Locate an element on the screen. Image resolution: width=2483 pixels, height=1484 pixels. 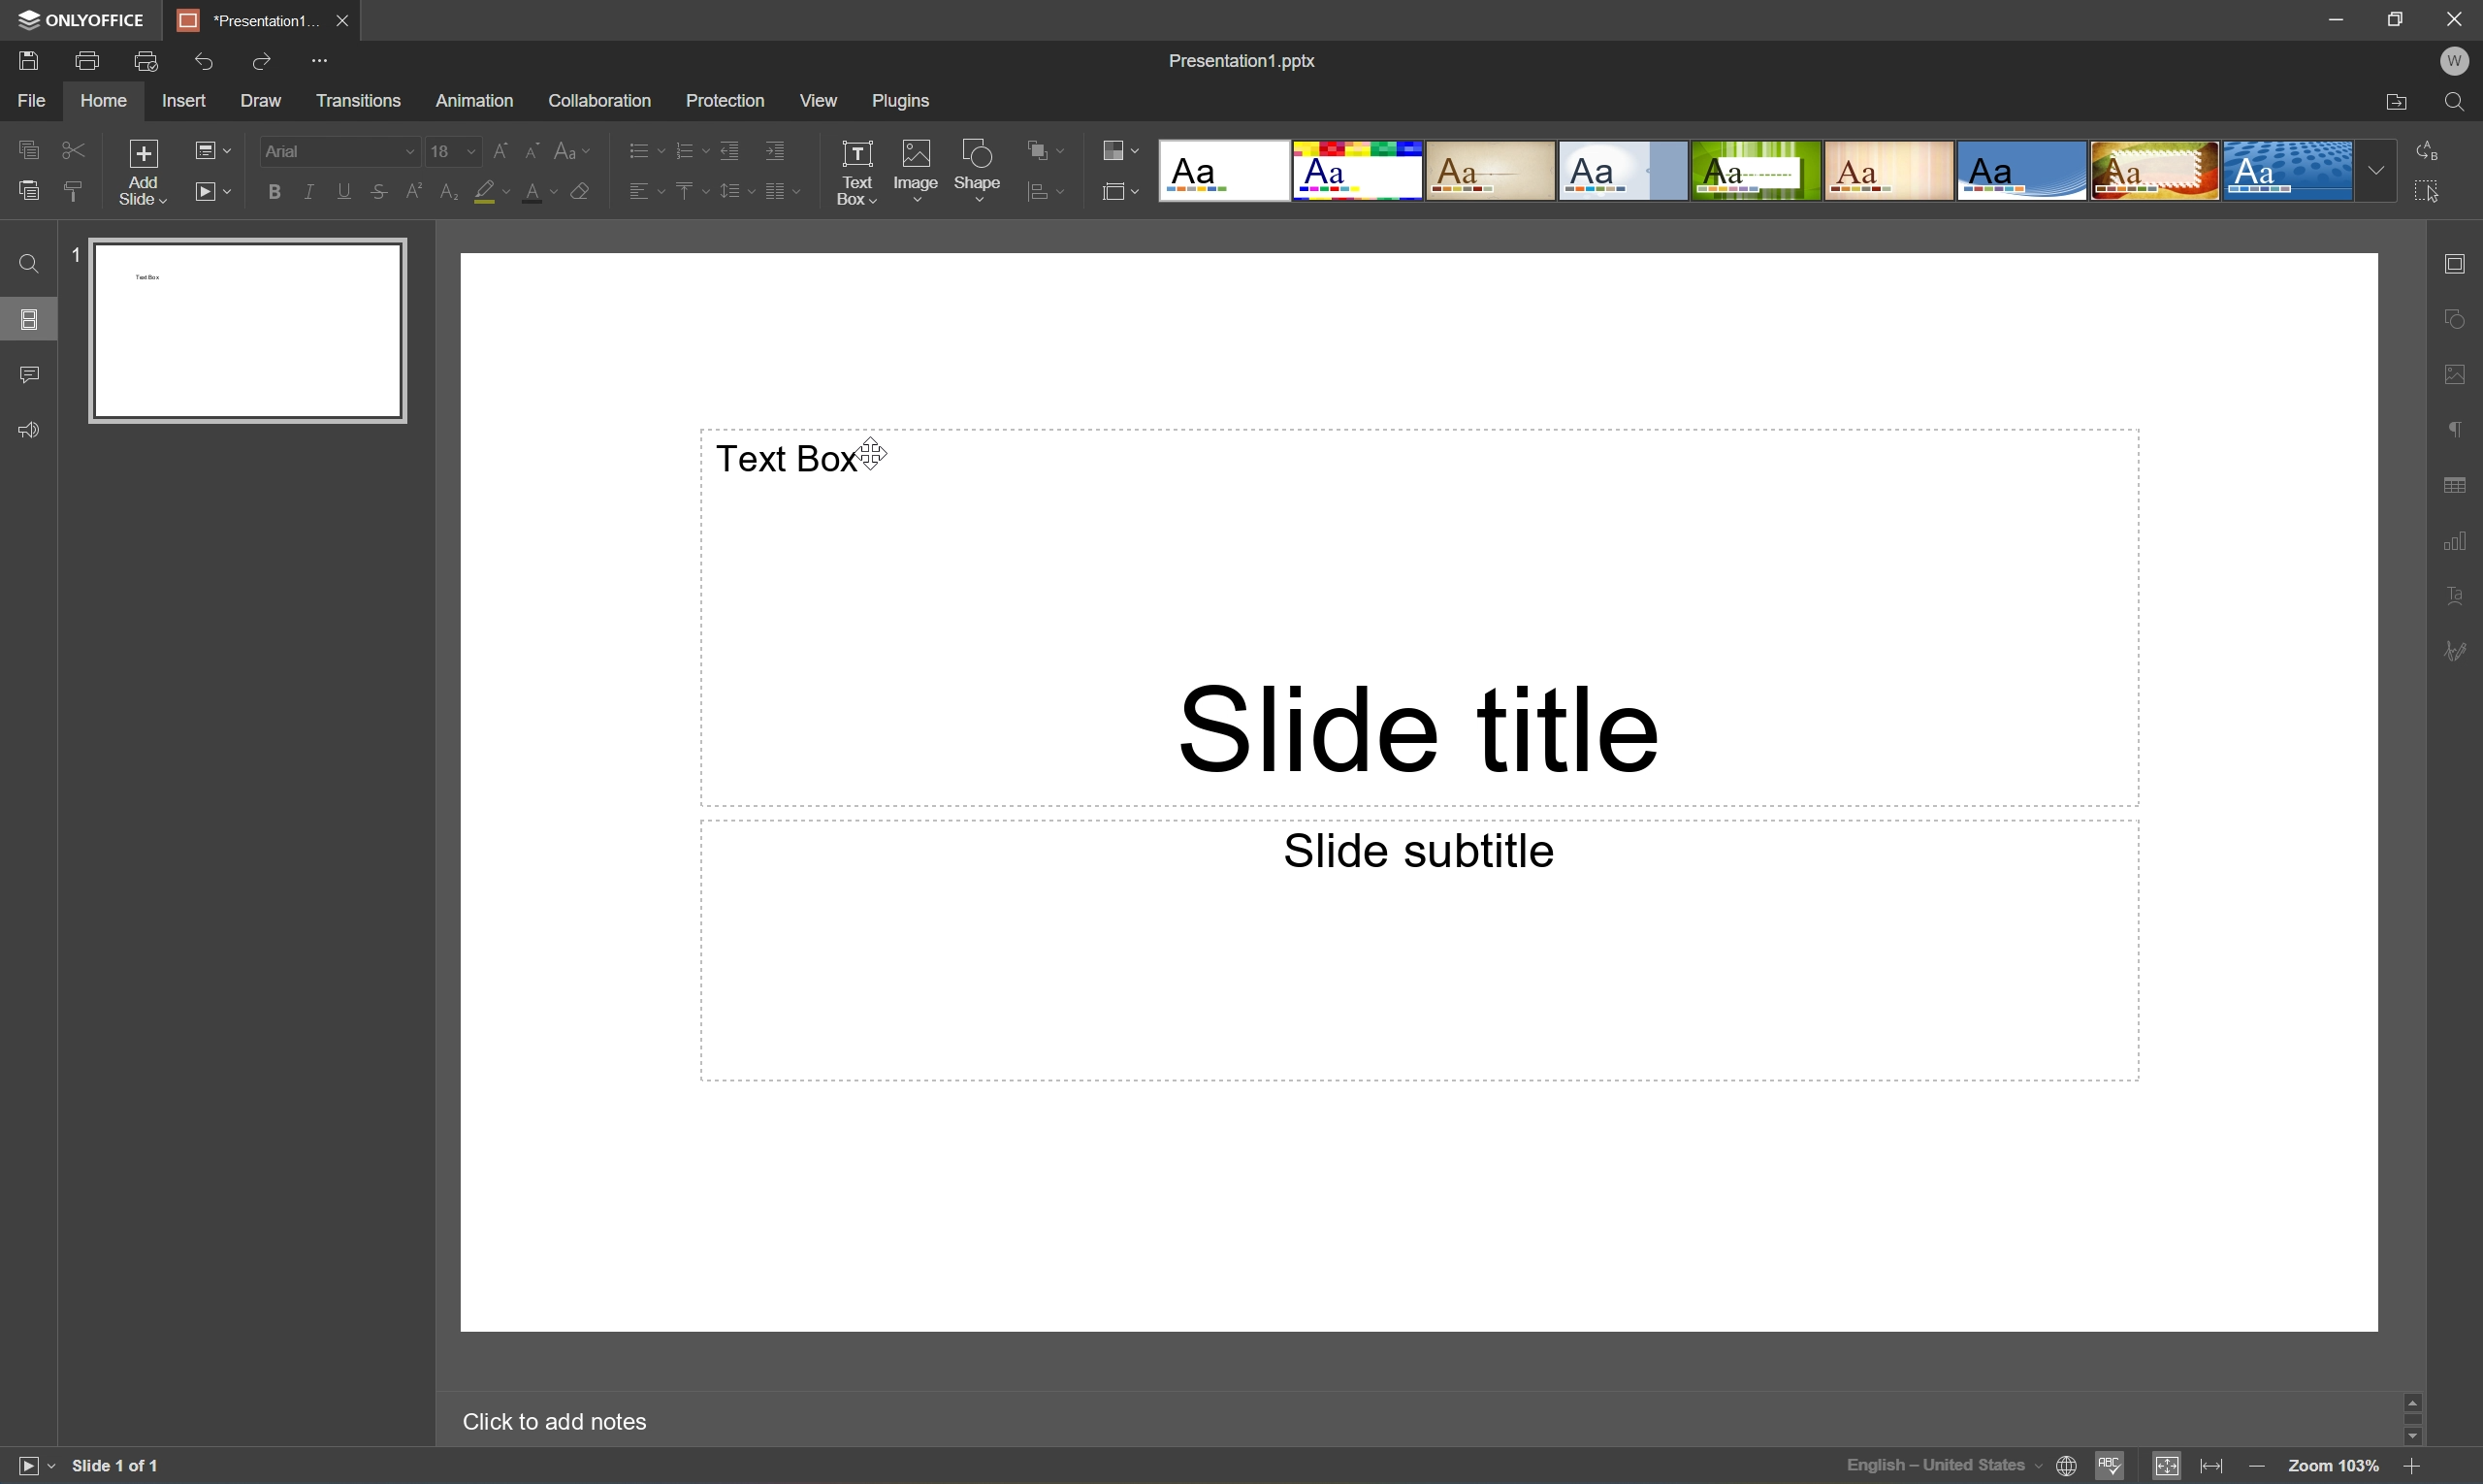
Text Box is located at coordinates (852, 172).